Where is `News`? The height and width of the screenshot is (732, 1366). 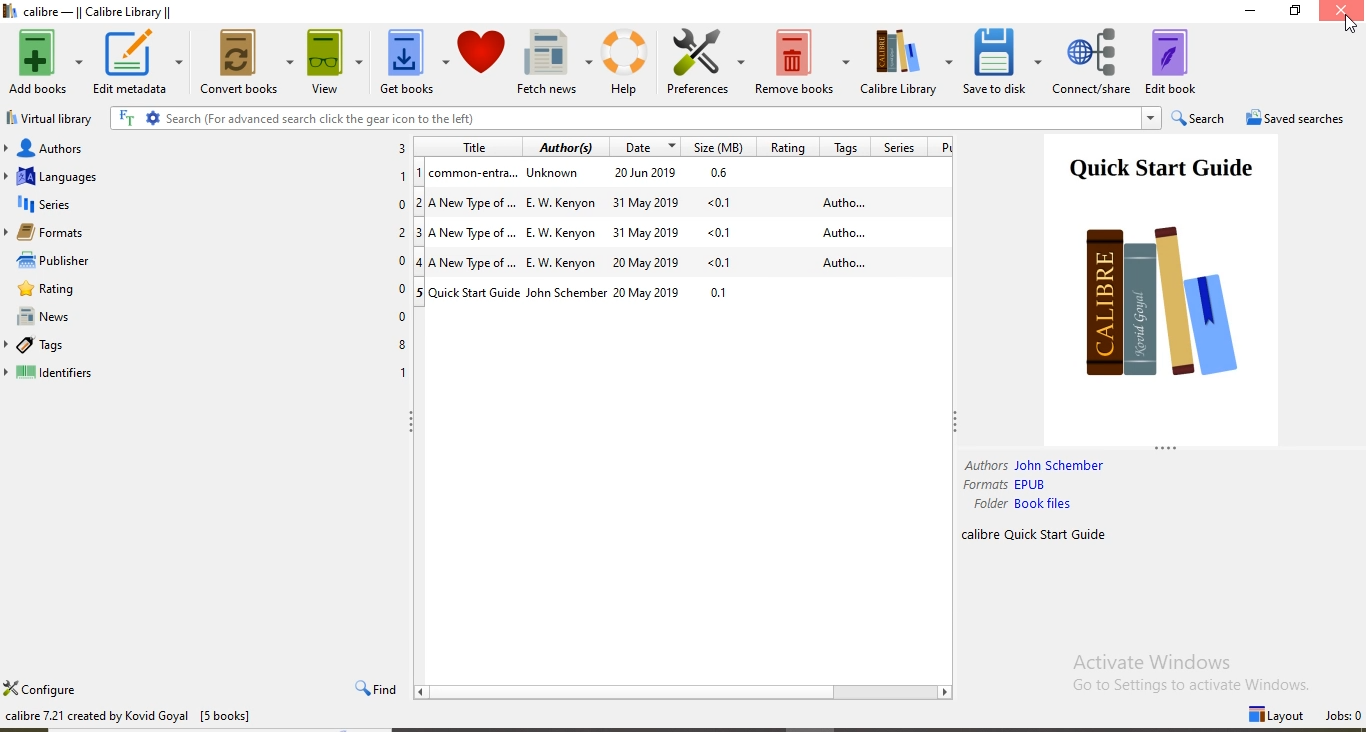
News is located at coordinates (207, 318).